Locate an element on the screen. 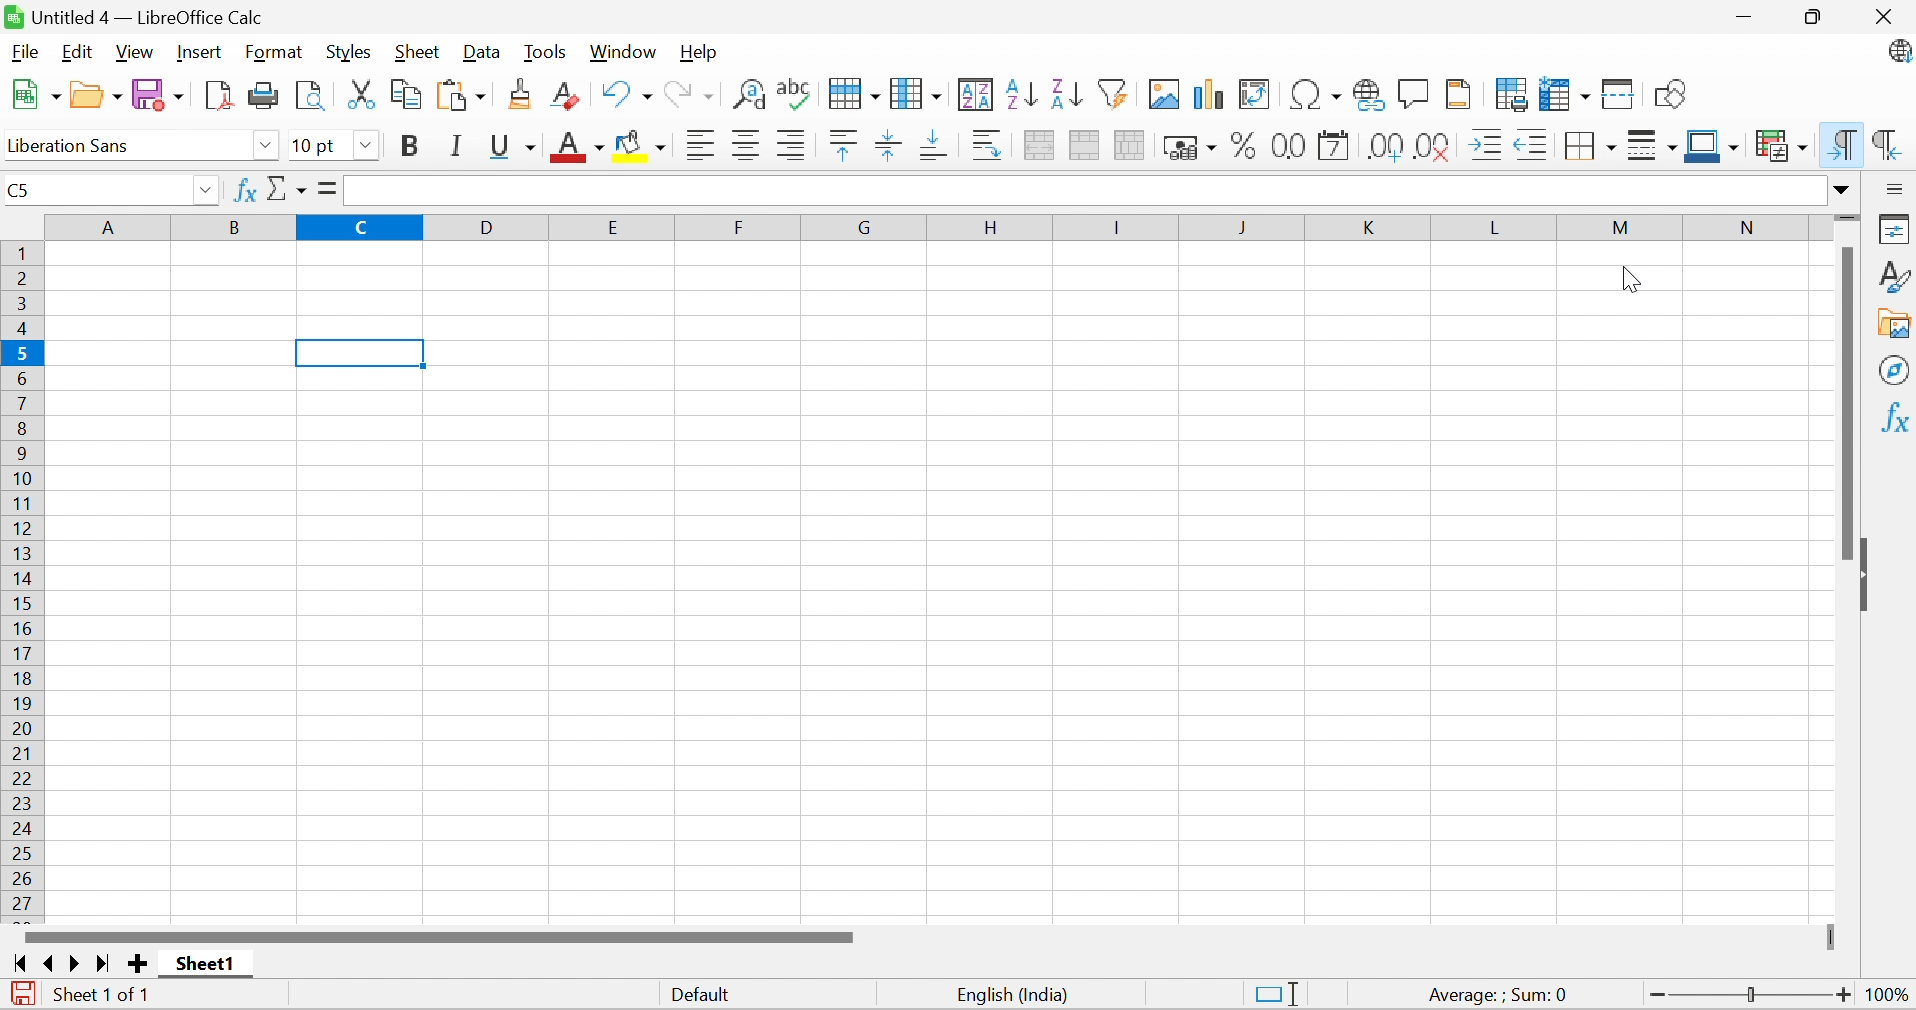 The width and height of the screenshot is (1916, 1010). Sidebar settings is located at coordinates (1897, 188).